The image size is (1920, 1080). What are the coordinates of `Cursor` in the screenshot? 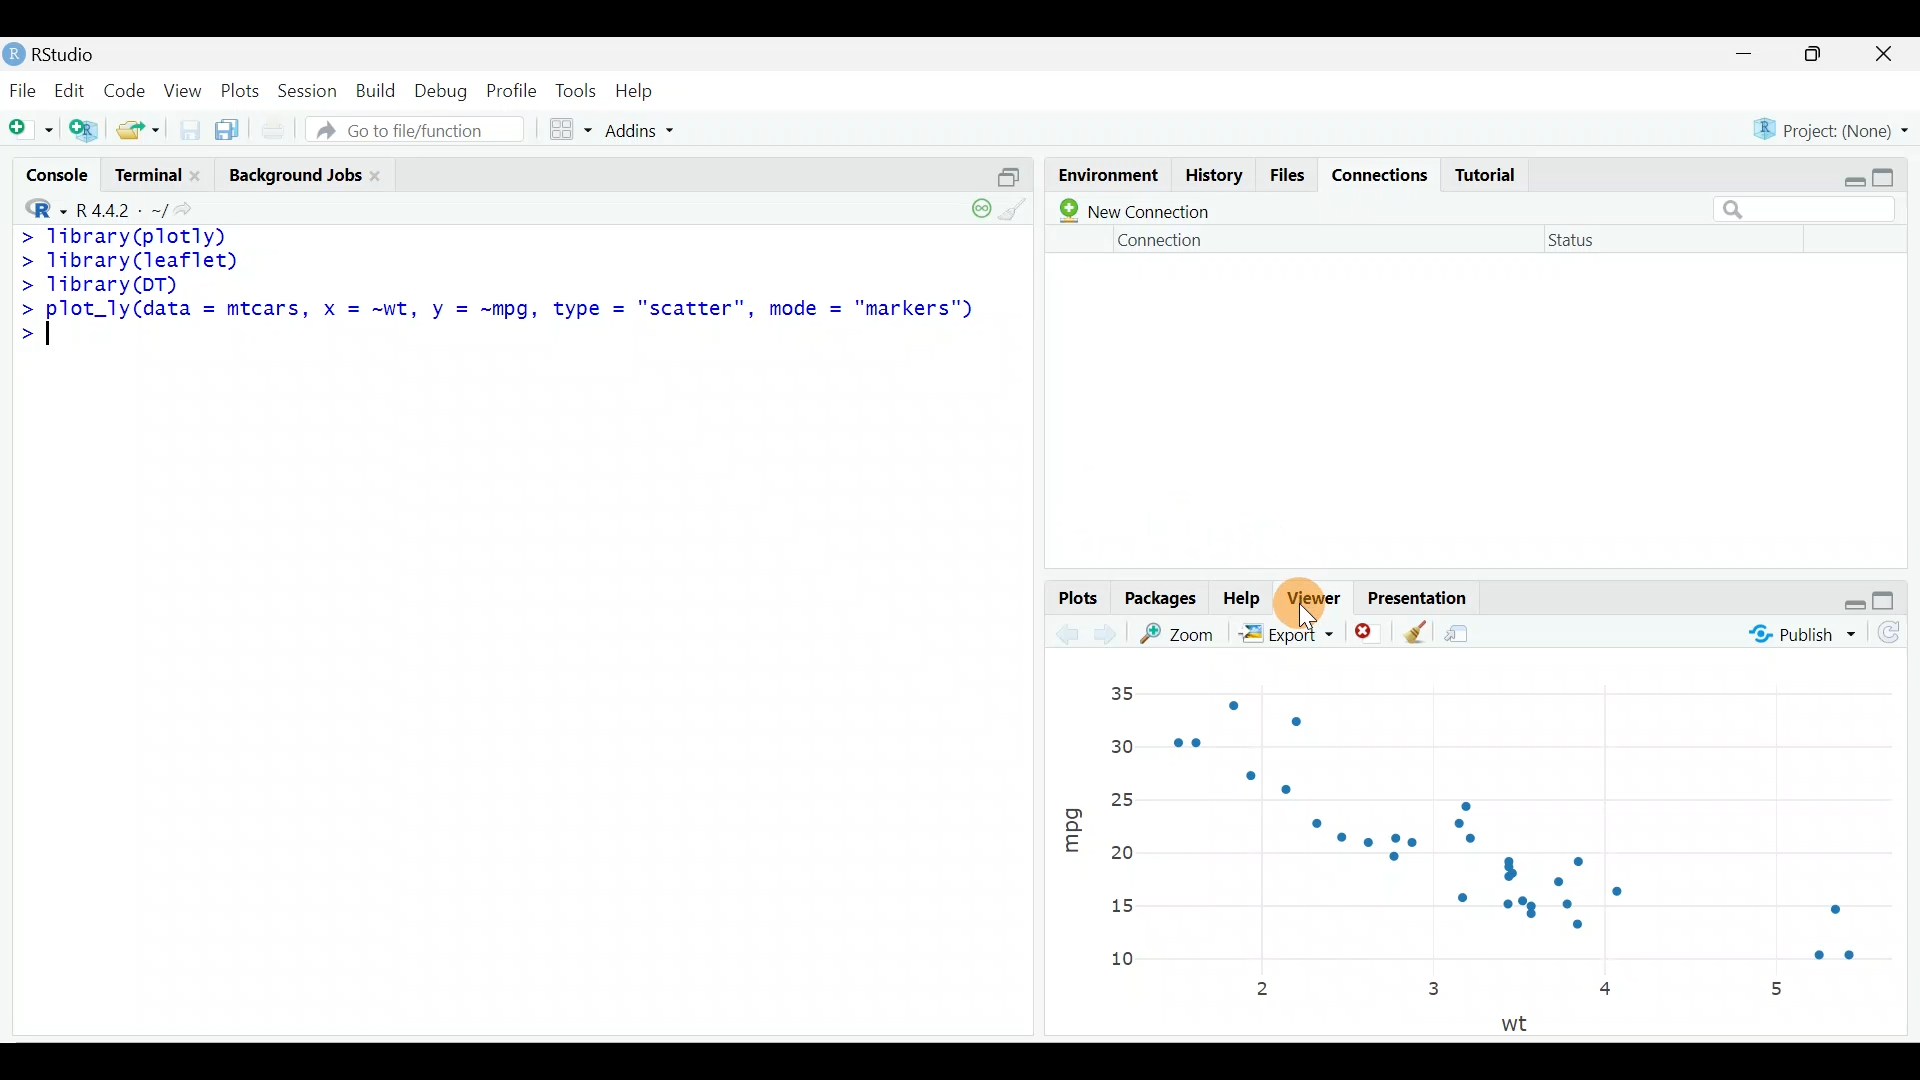 It's located at (1316, 599).